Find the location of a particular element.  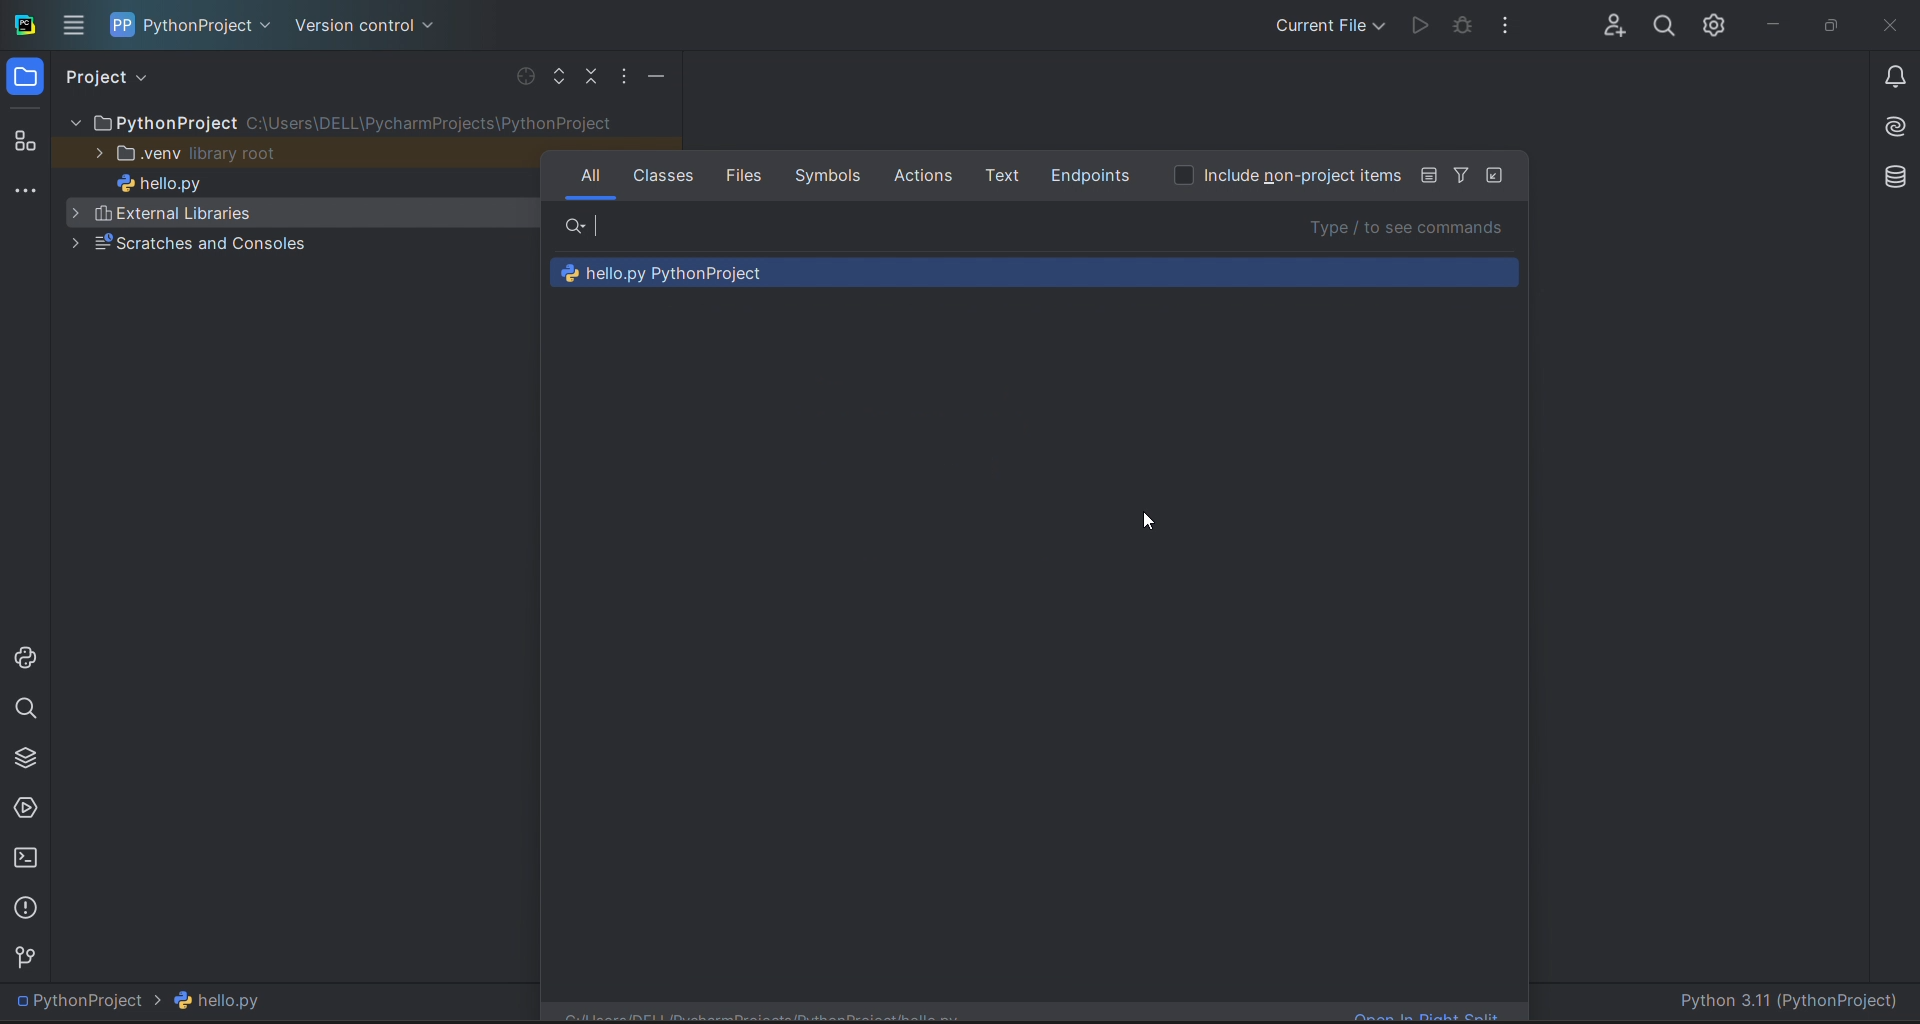

menu is located at coordinates (71, 25).